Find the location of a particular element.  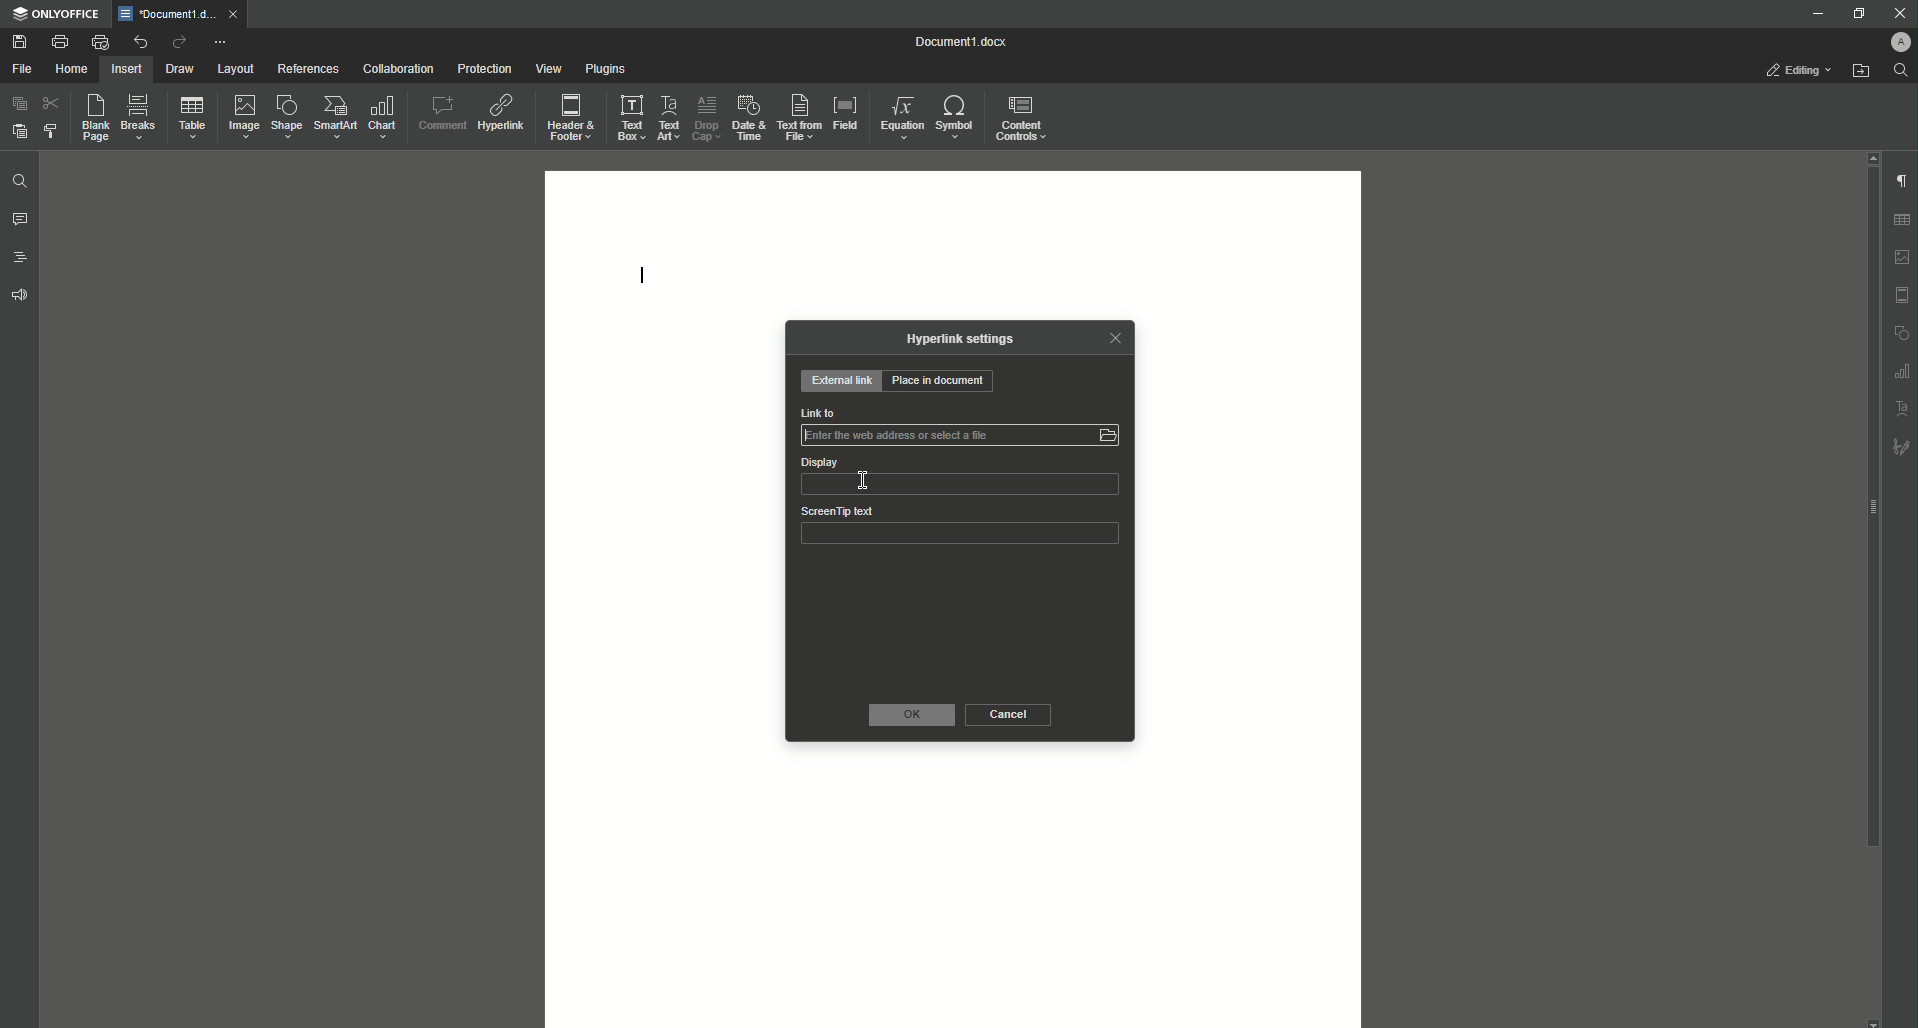

External Link is located at coordinates (841, 380).